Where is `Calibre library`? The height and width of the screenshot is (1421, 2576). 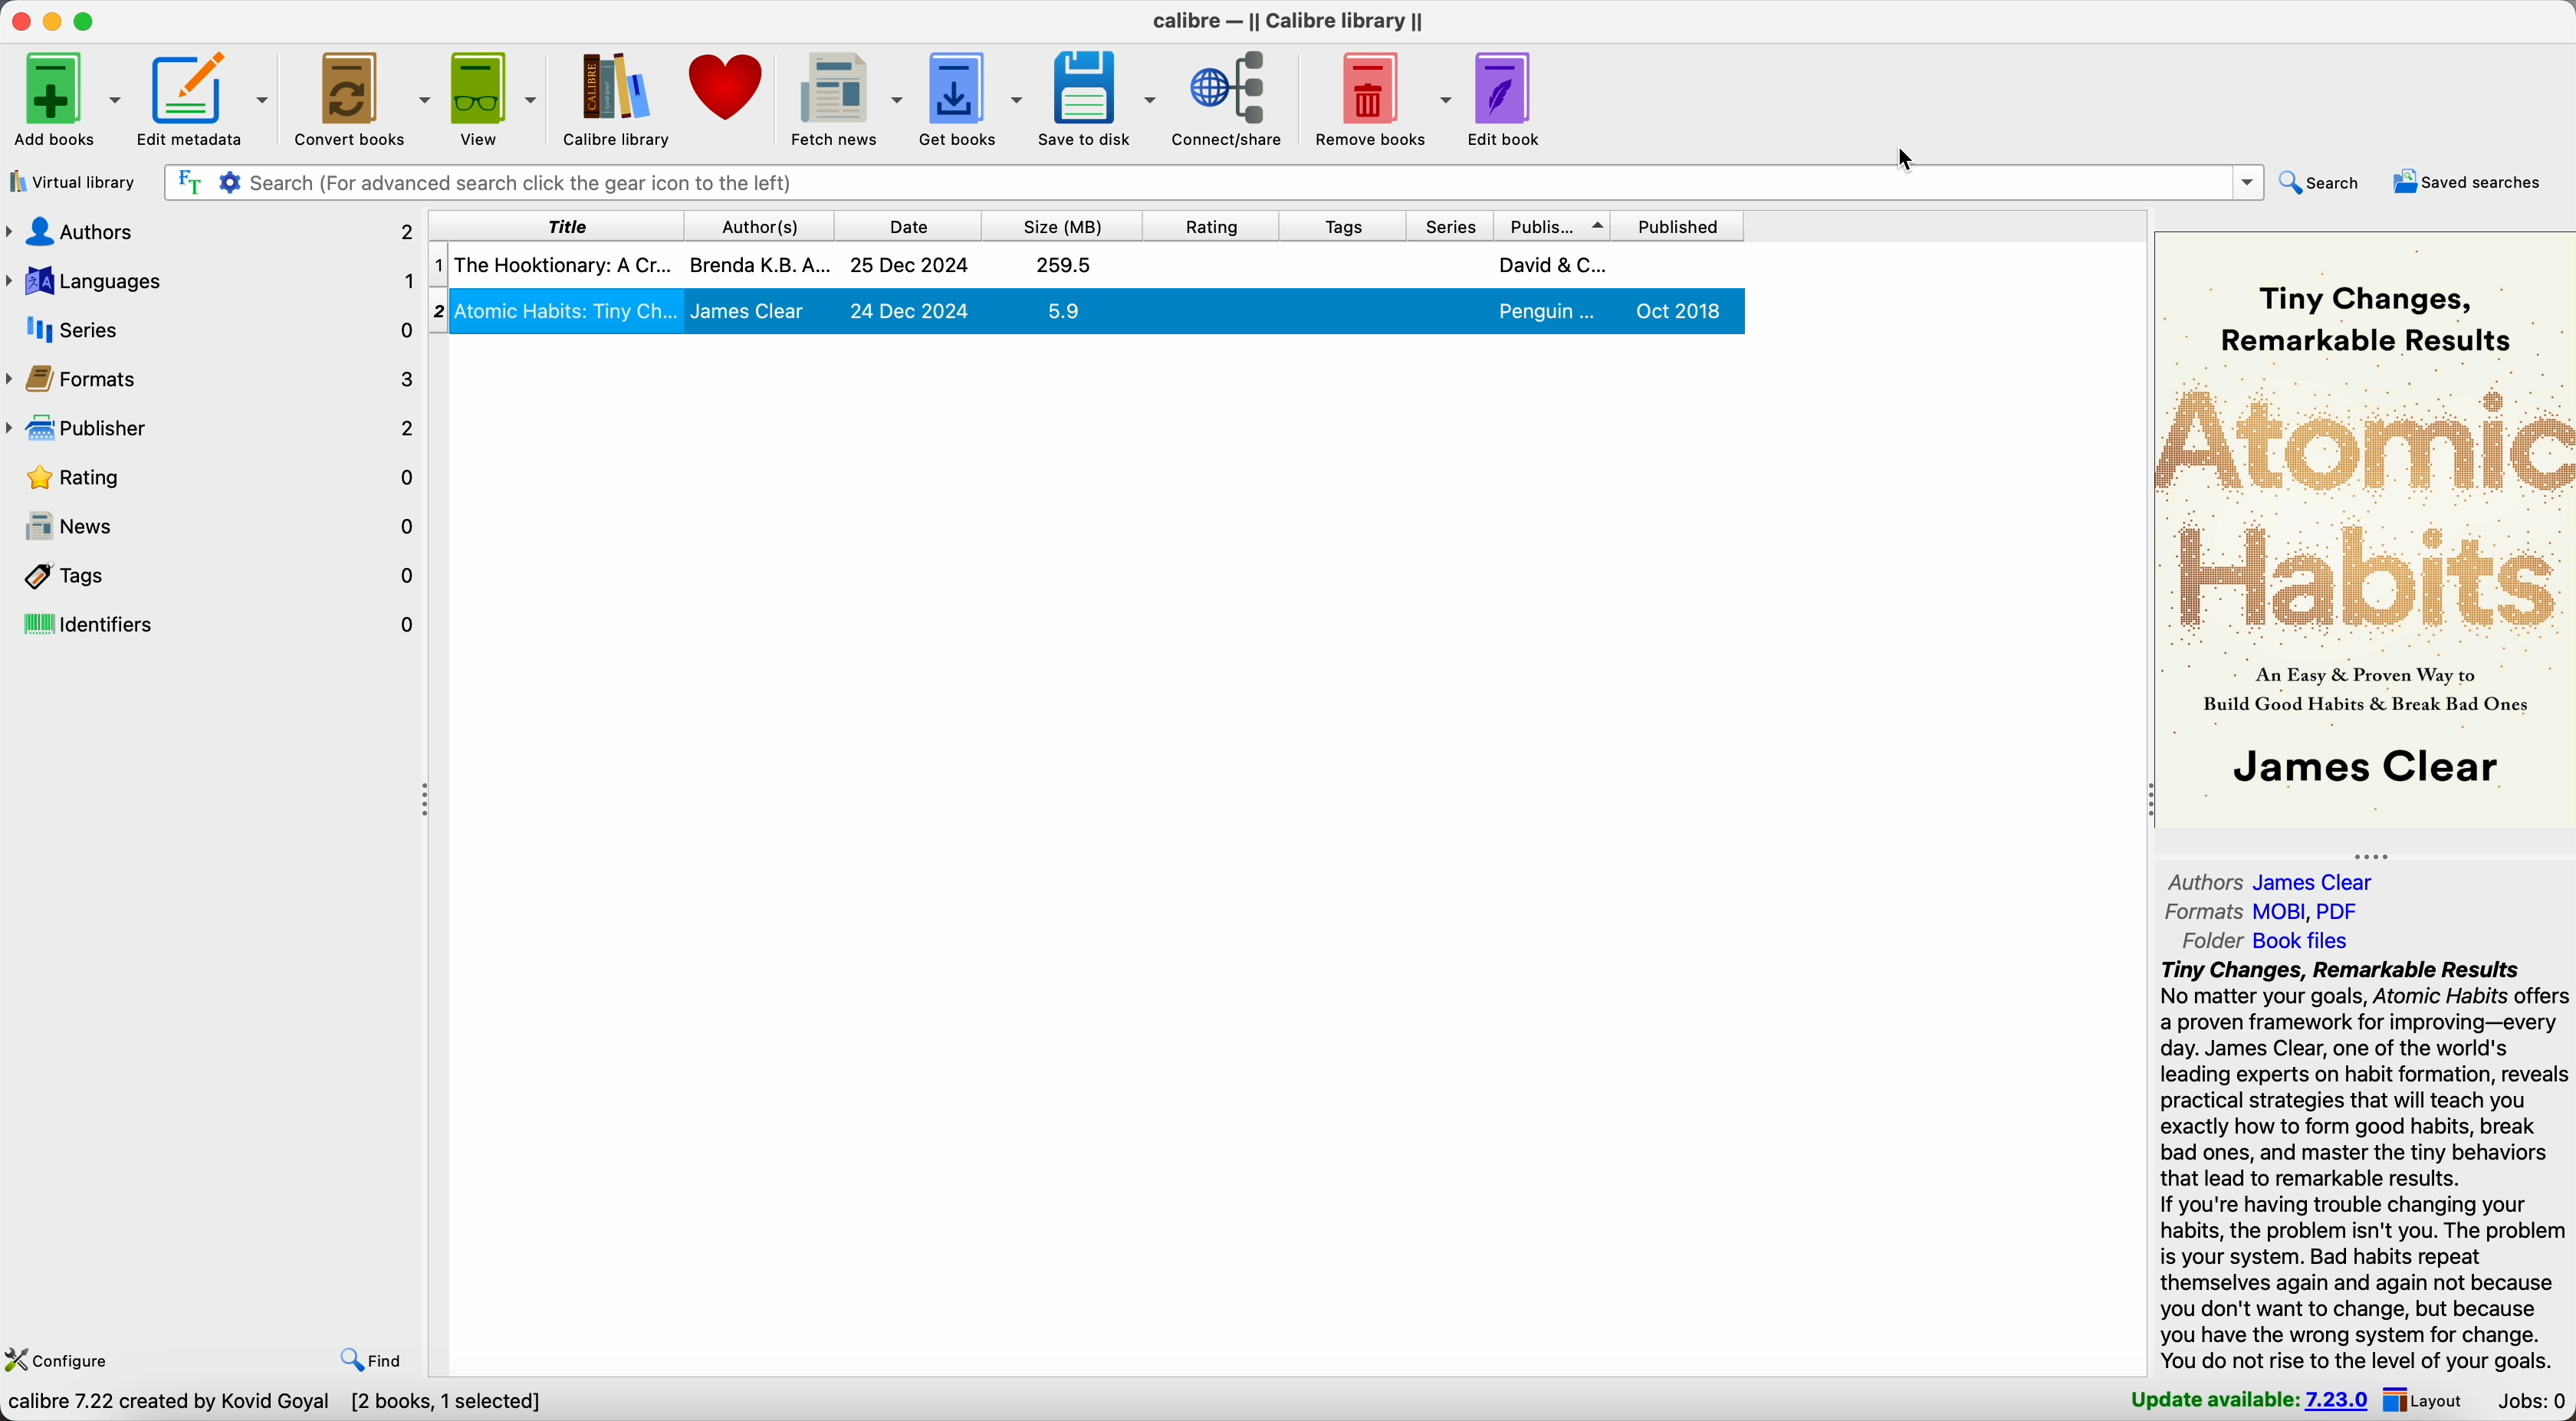
Calibre library is located at coordinates (618, 98).